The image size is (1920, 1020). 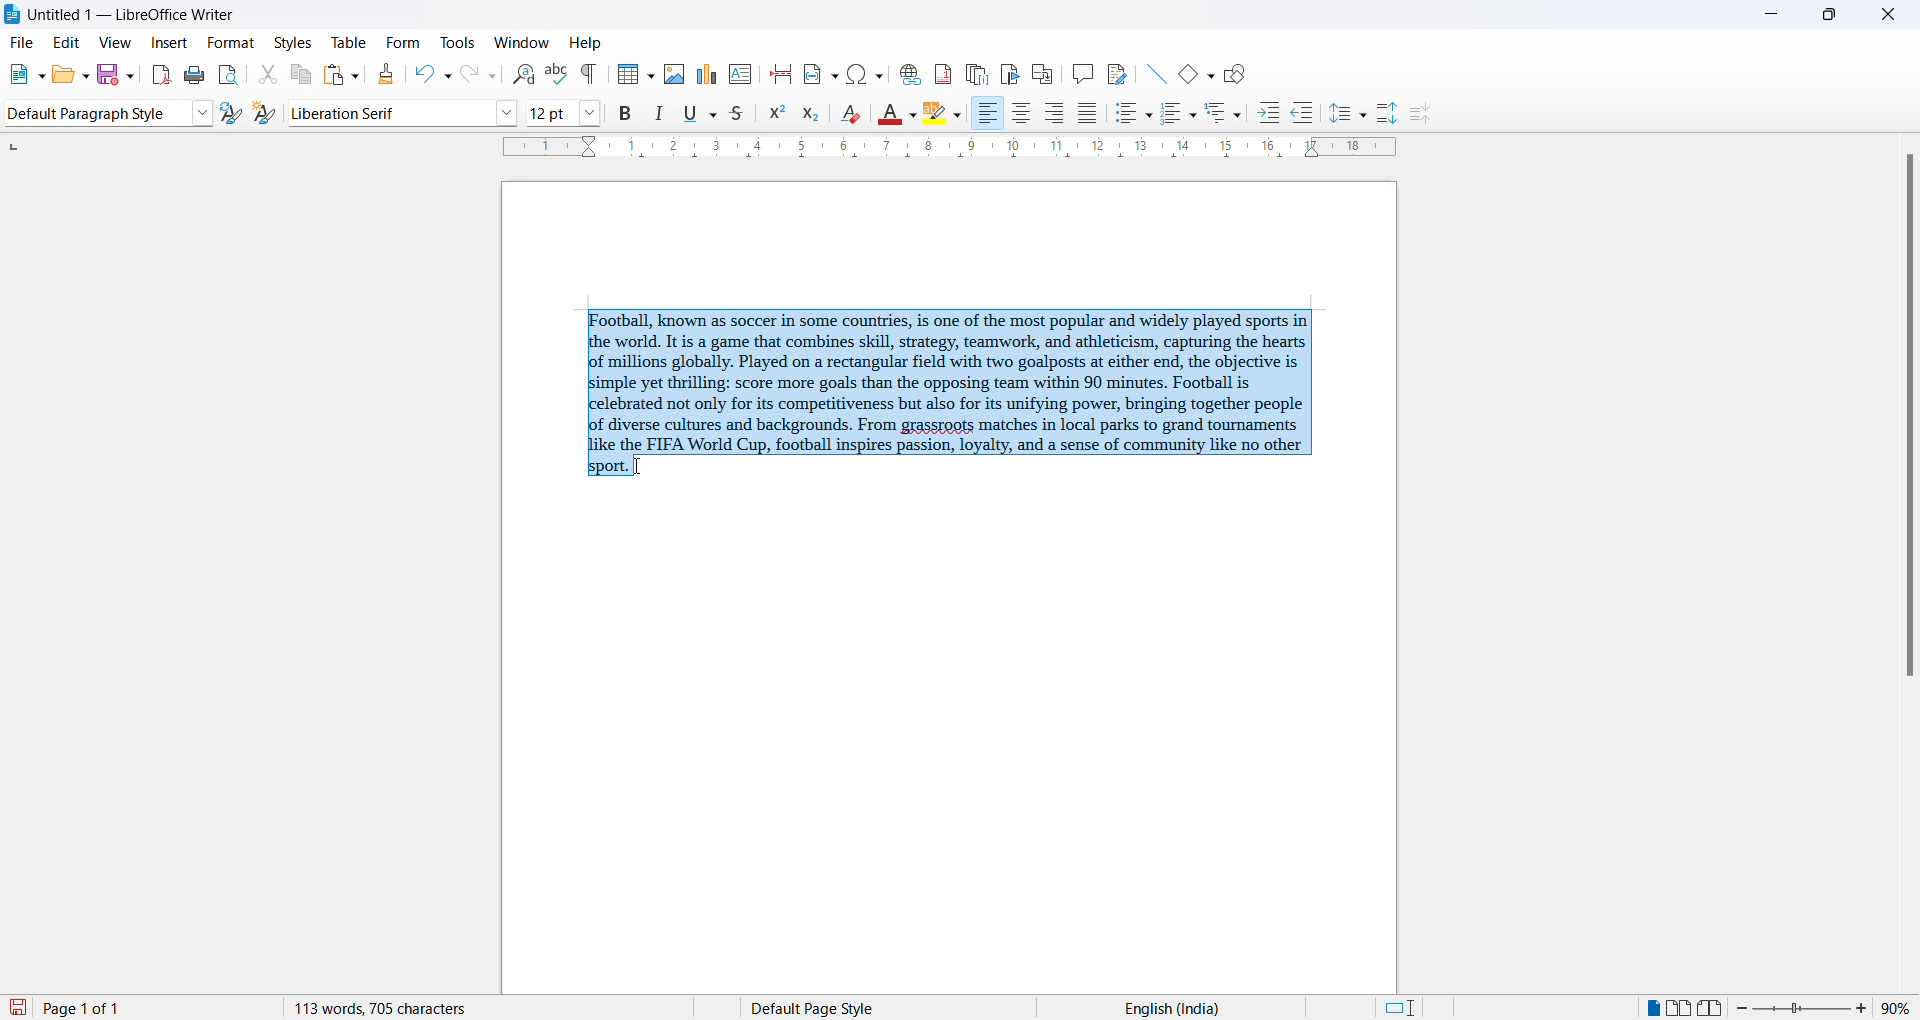 I want to click on decrease zoom, so click(x=1743, y=1008).